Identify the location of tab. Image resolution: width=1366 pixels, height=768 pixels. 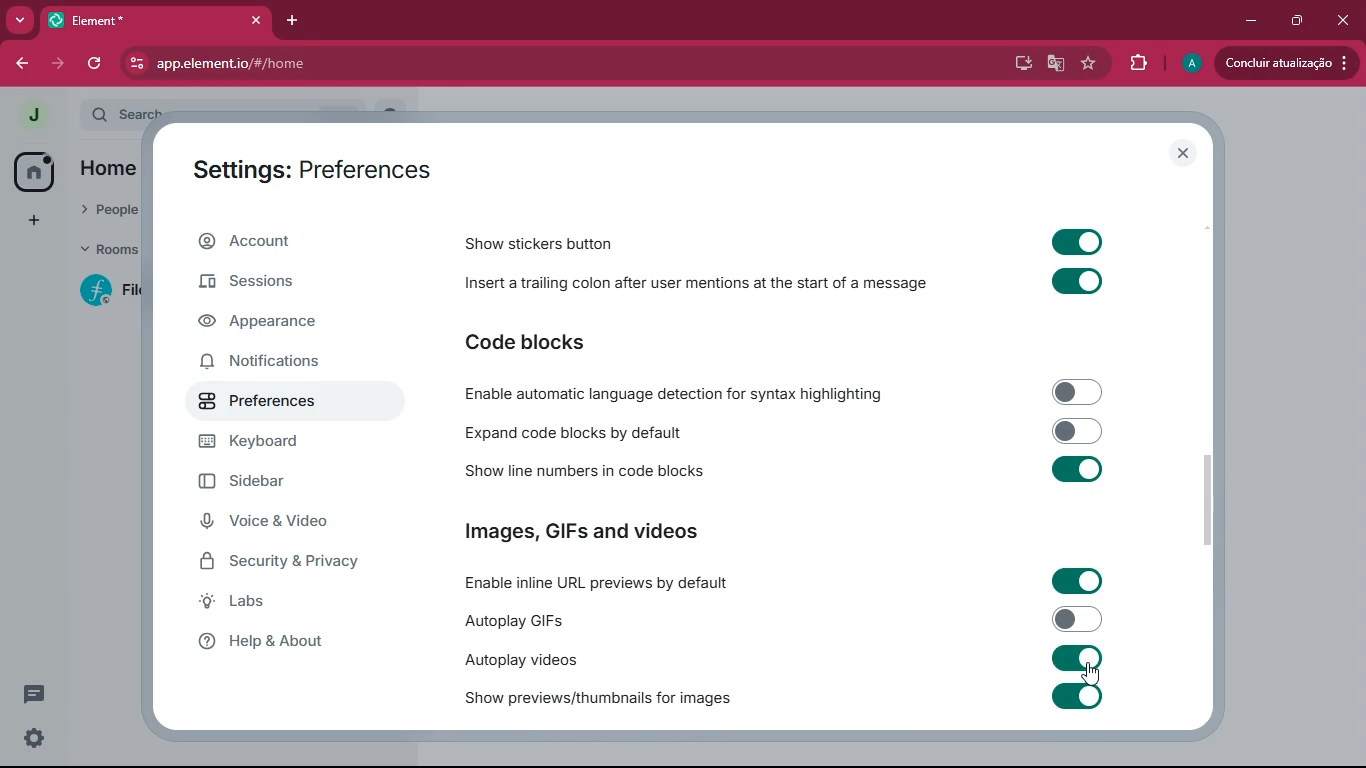
(145, 21).